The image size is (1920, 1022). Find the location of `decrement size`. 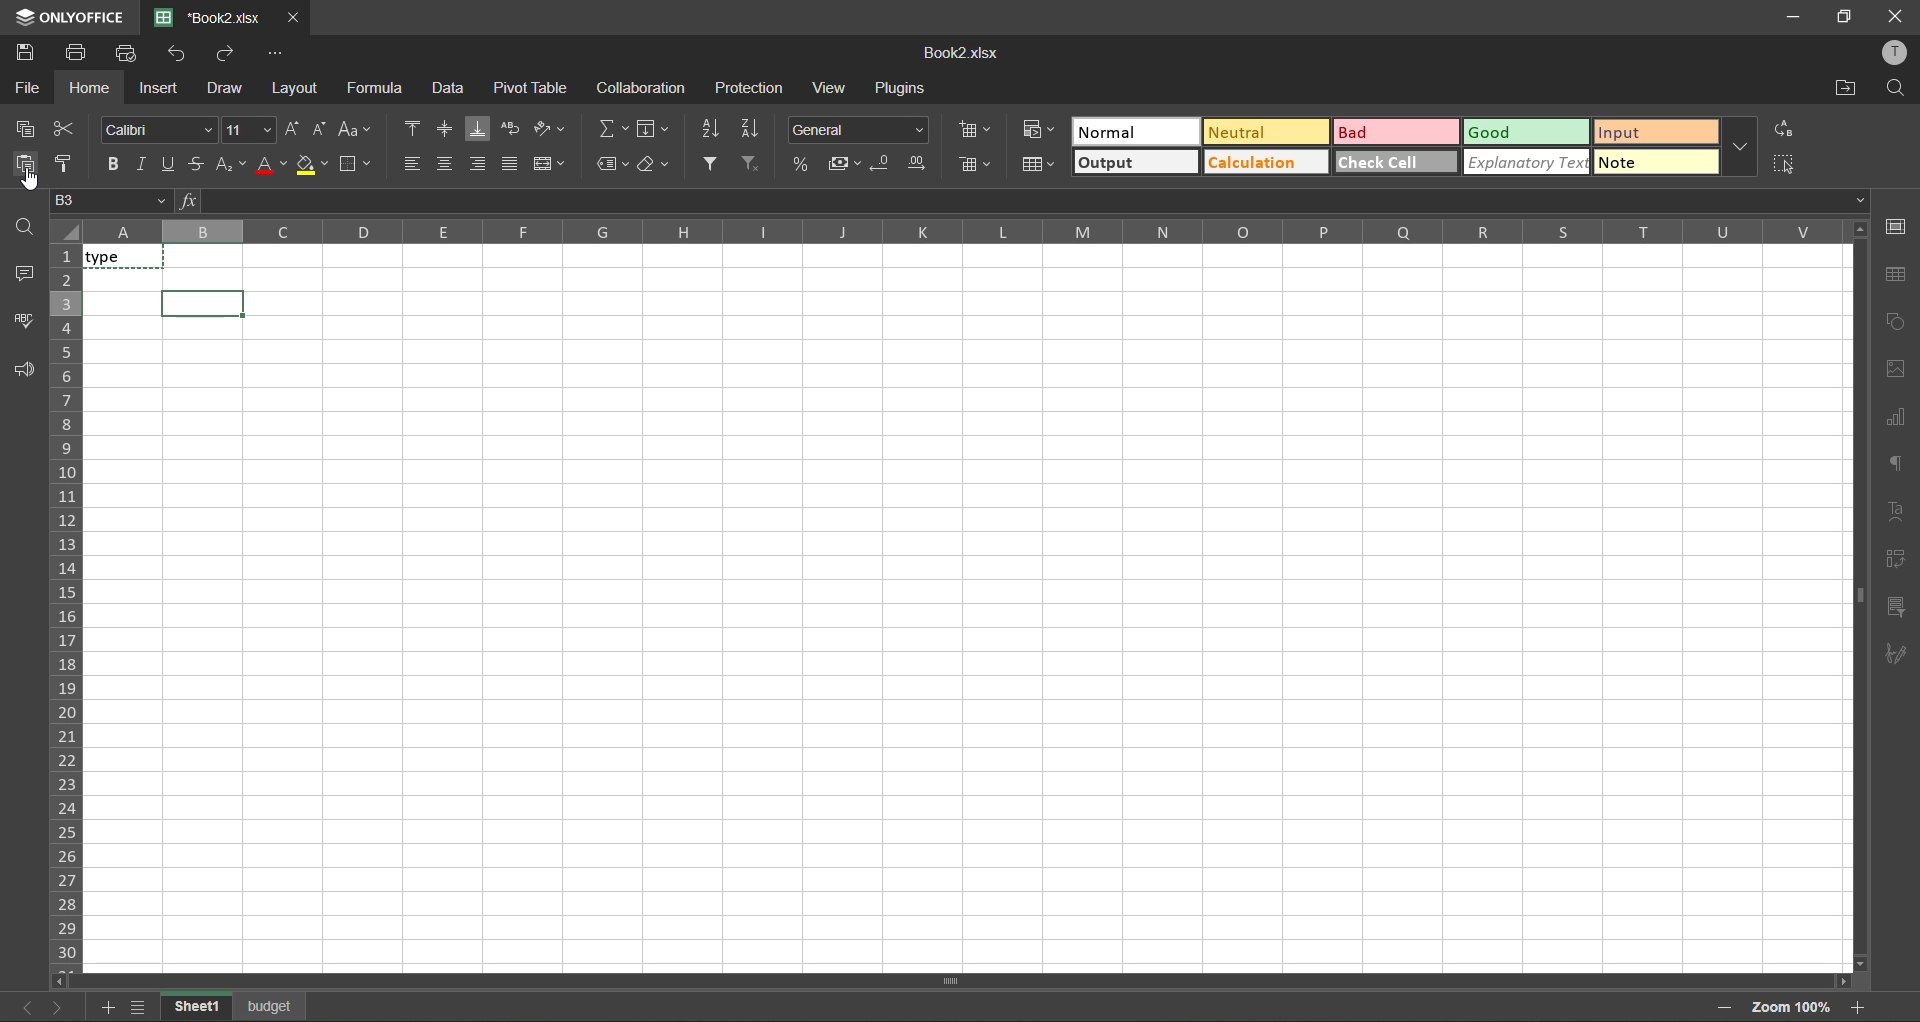

decrement size is located at coordinates (323, 129).